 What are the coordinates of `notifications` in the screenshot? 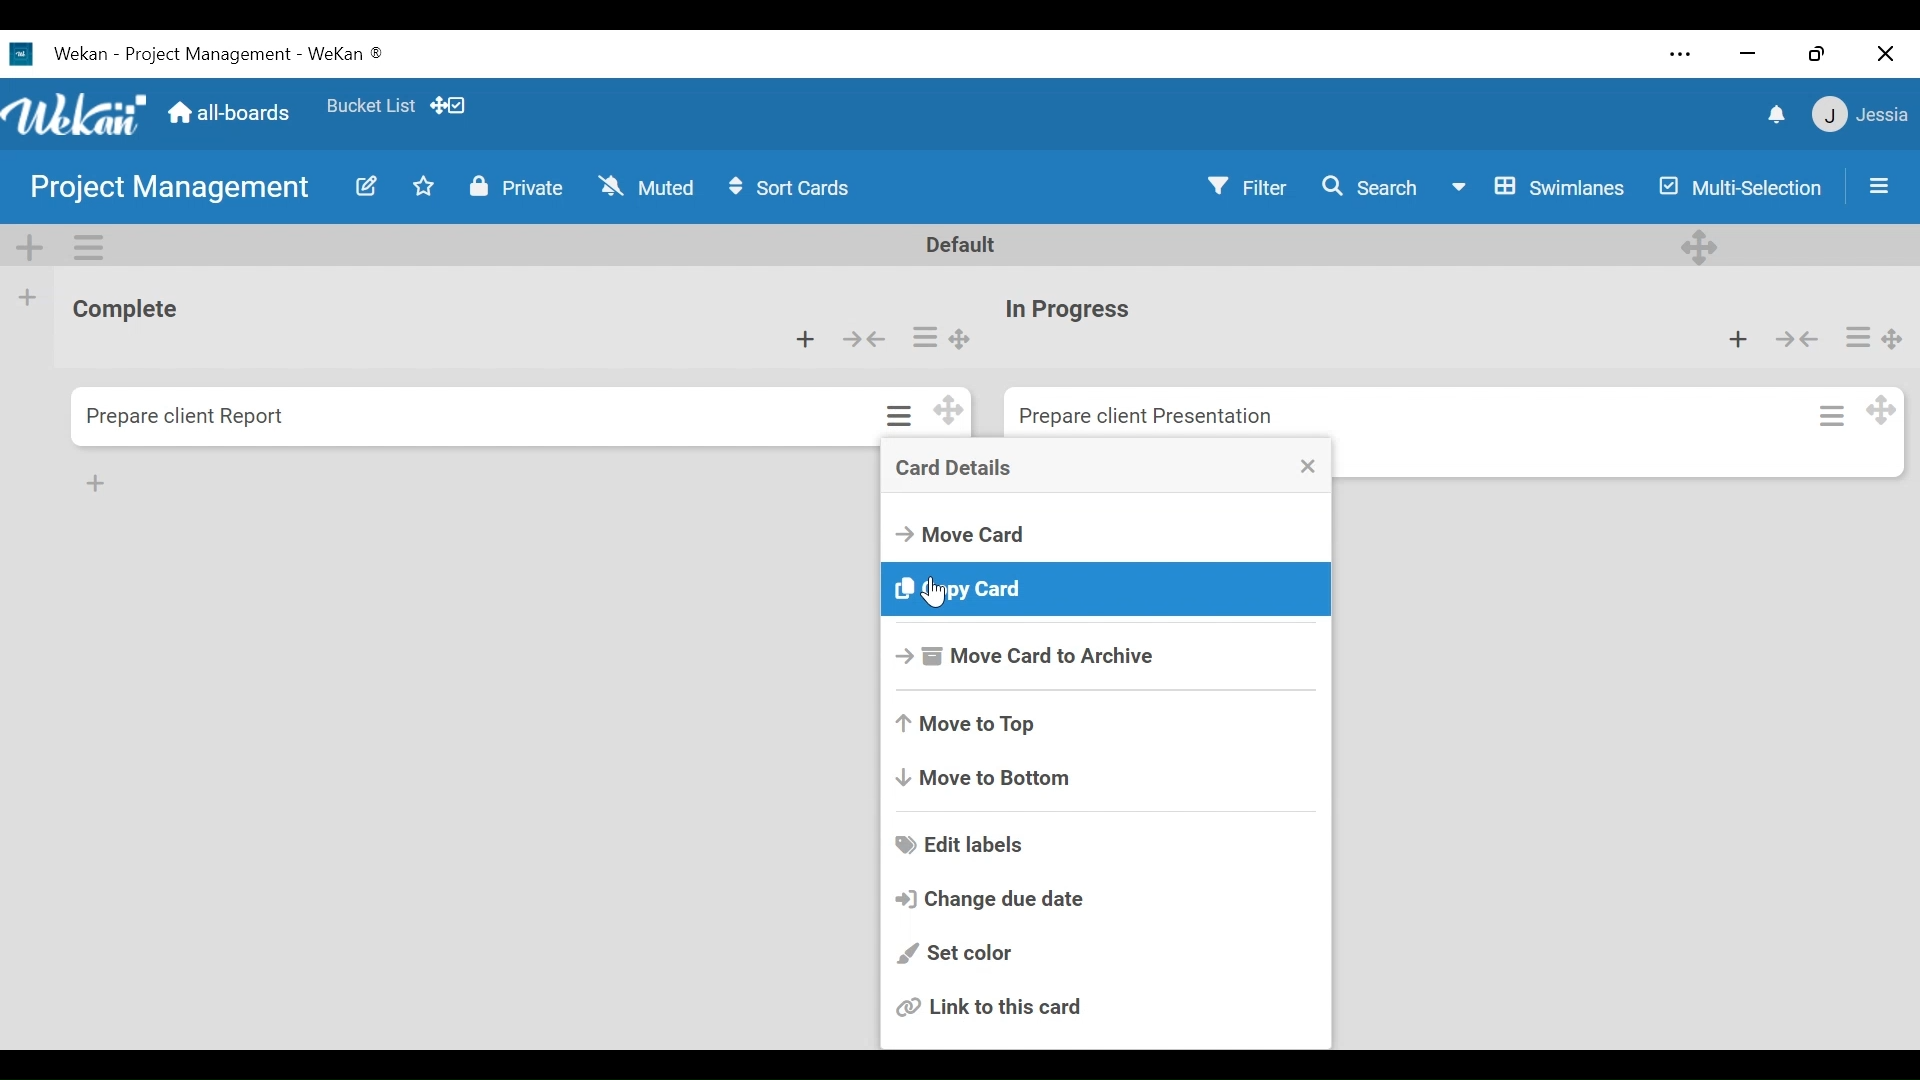 It's located at (1775, 114).